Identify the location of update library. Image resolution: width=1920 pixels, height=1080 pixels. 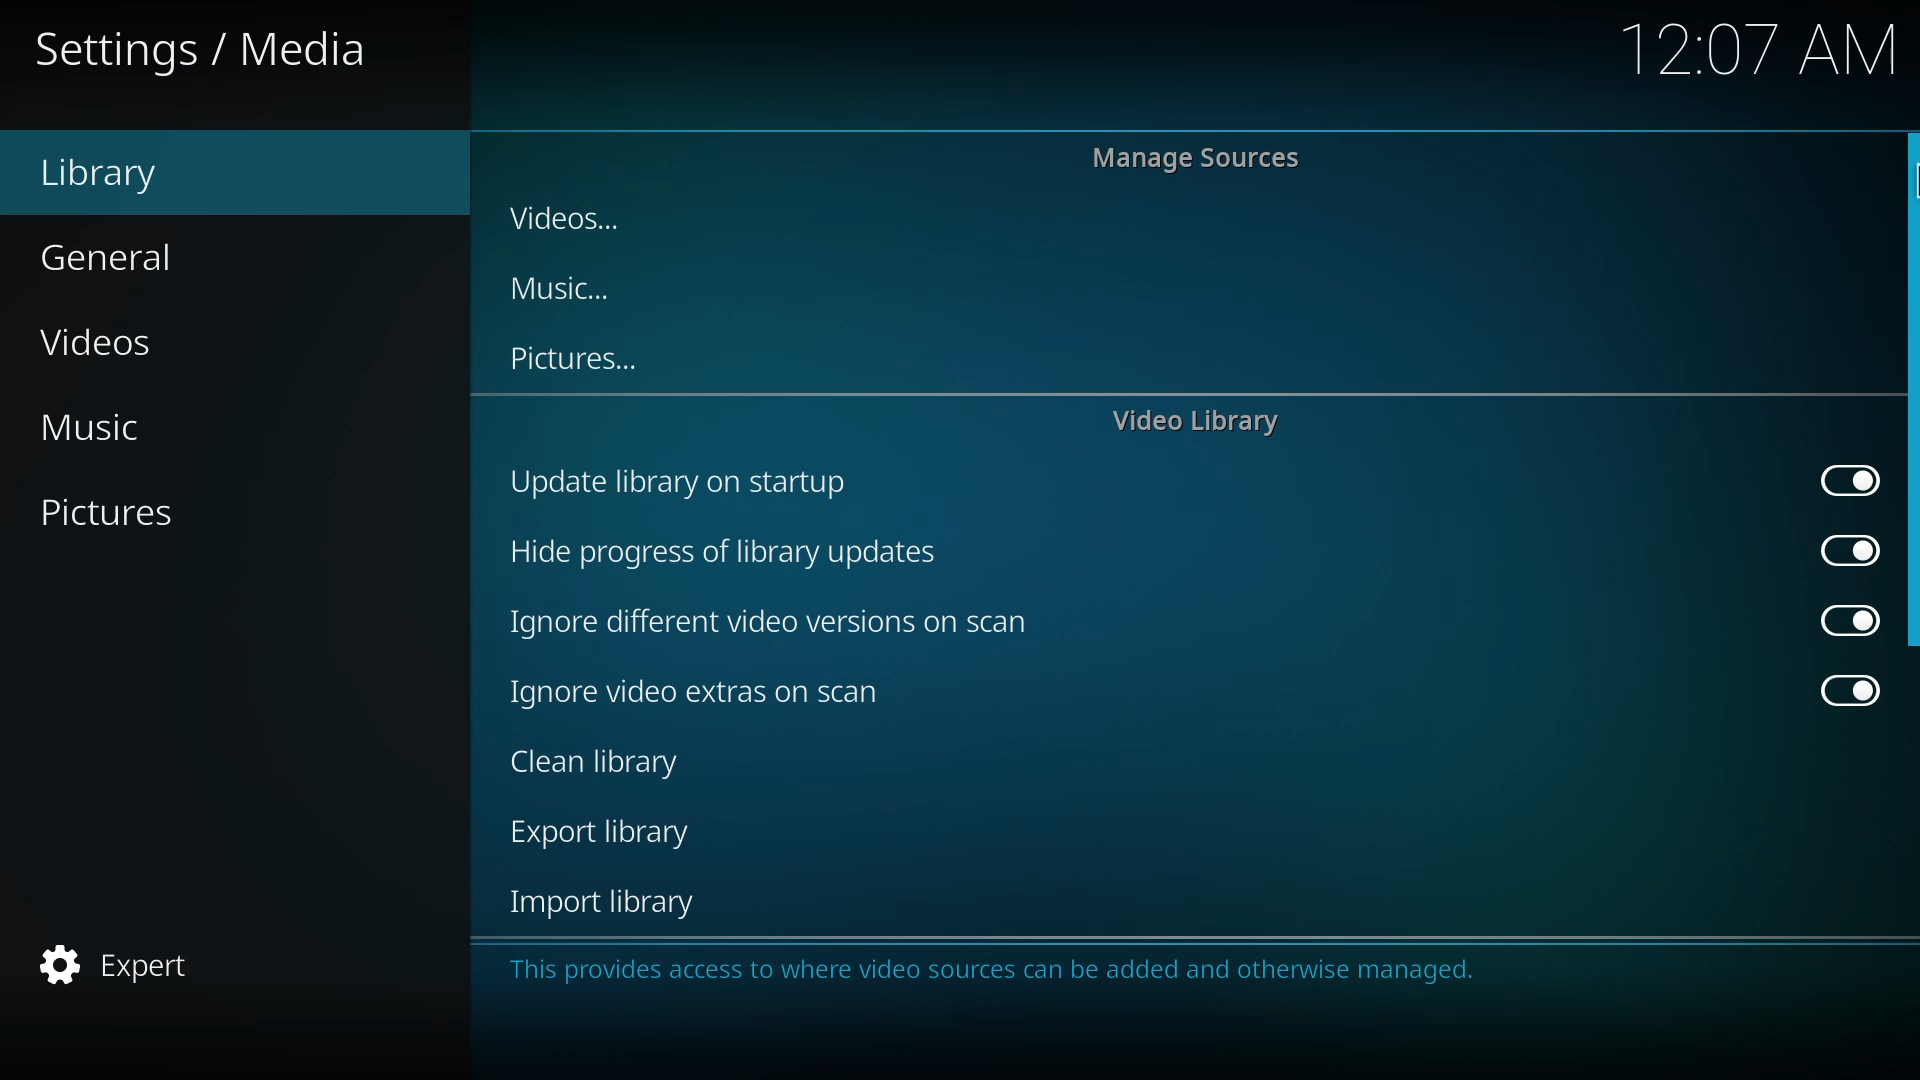
(714, 552).